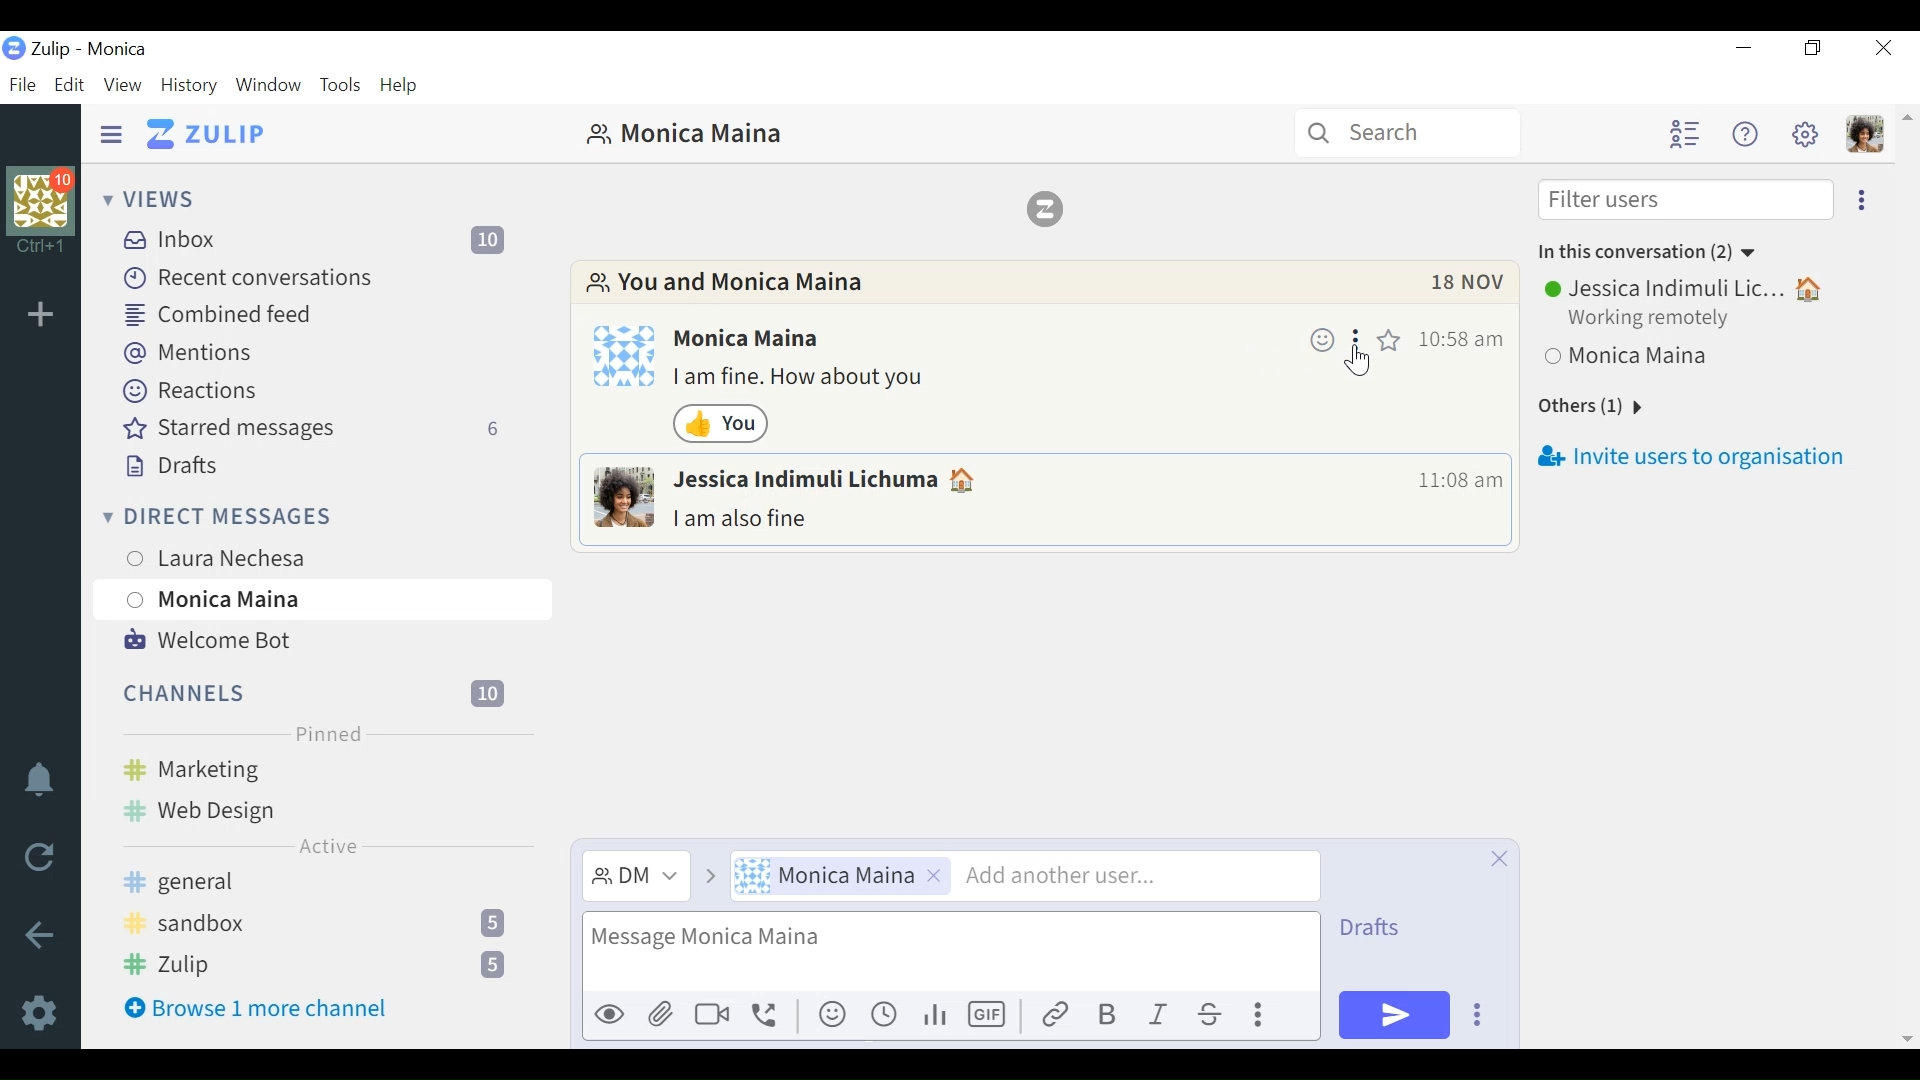 This screenshot has width=1920, height=1080. I want to click on go to, so click(709, 879).